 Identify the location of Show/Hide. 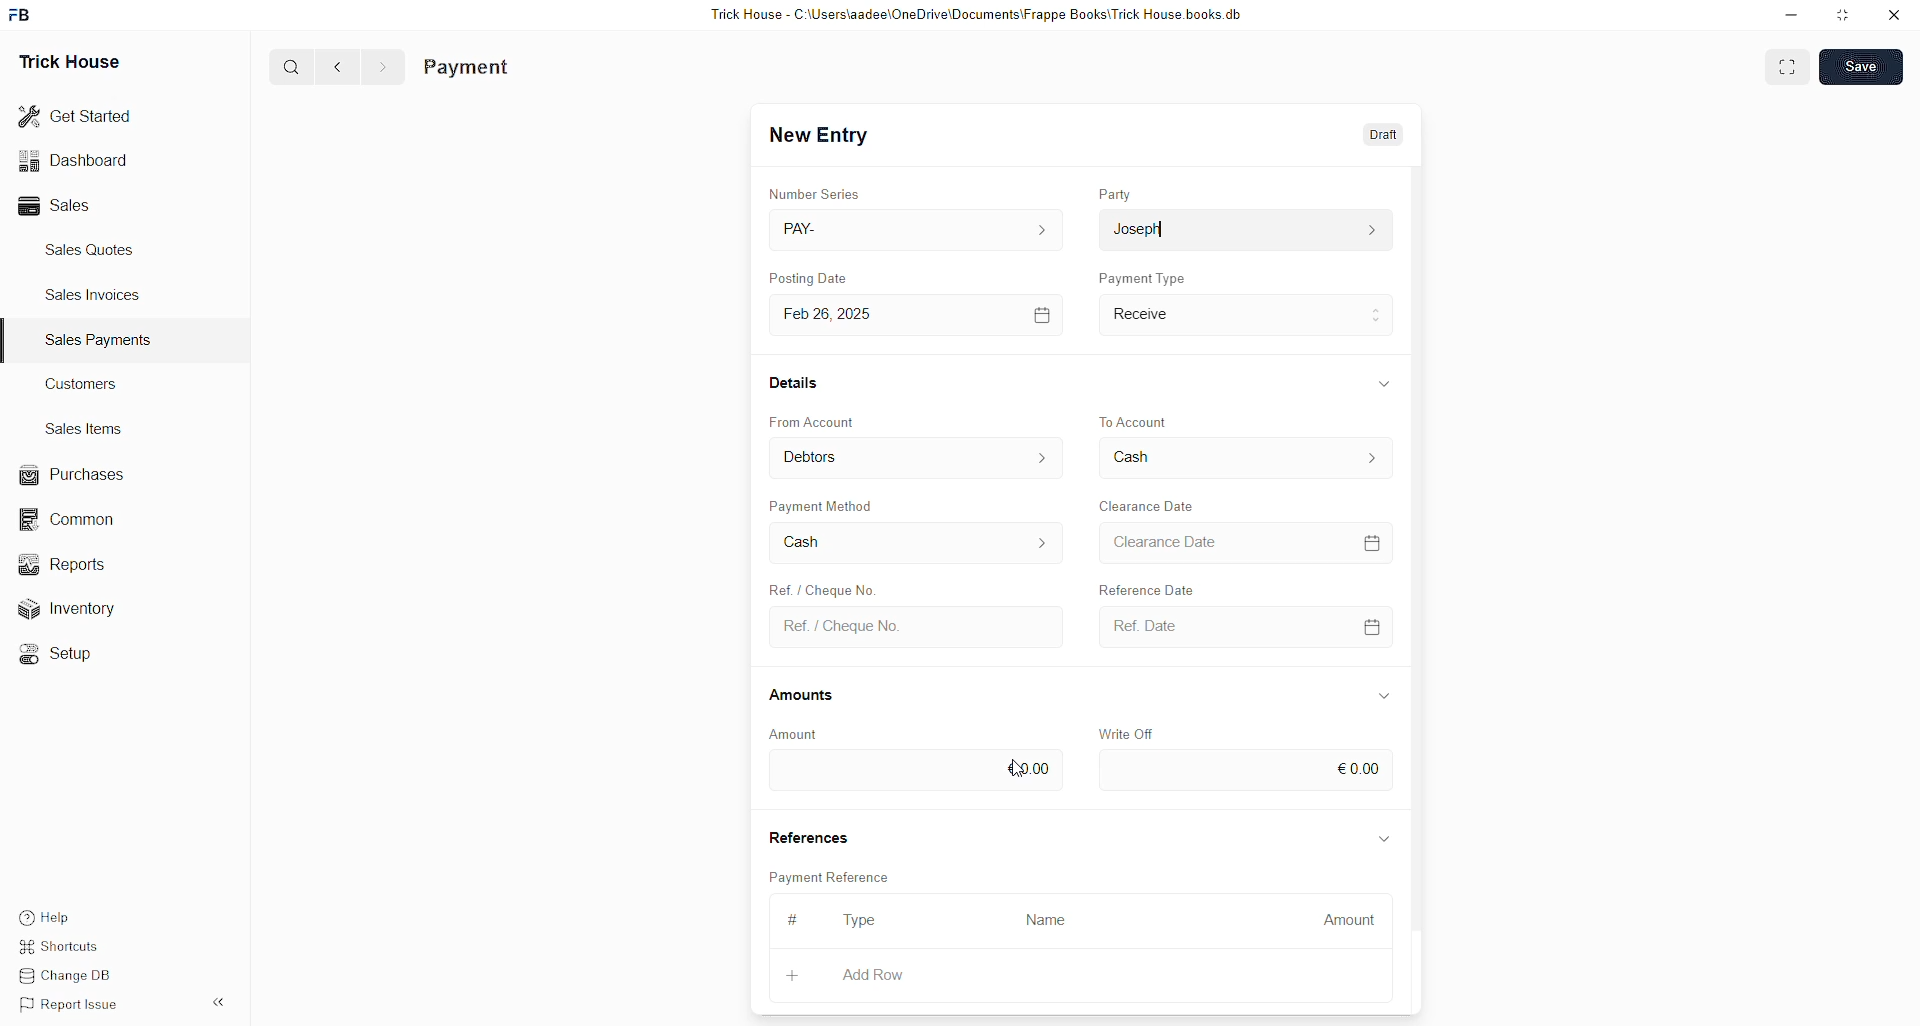
(1385, 840).